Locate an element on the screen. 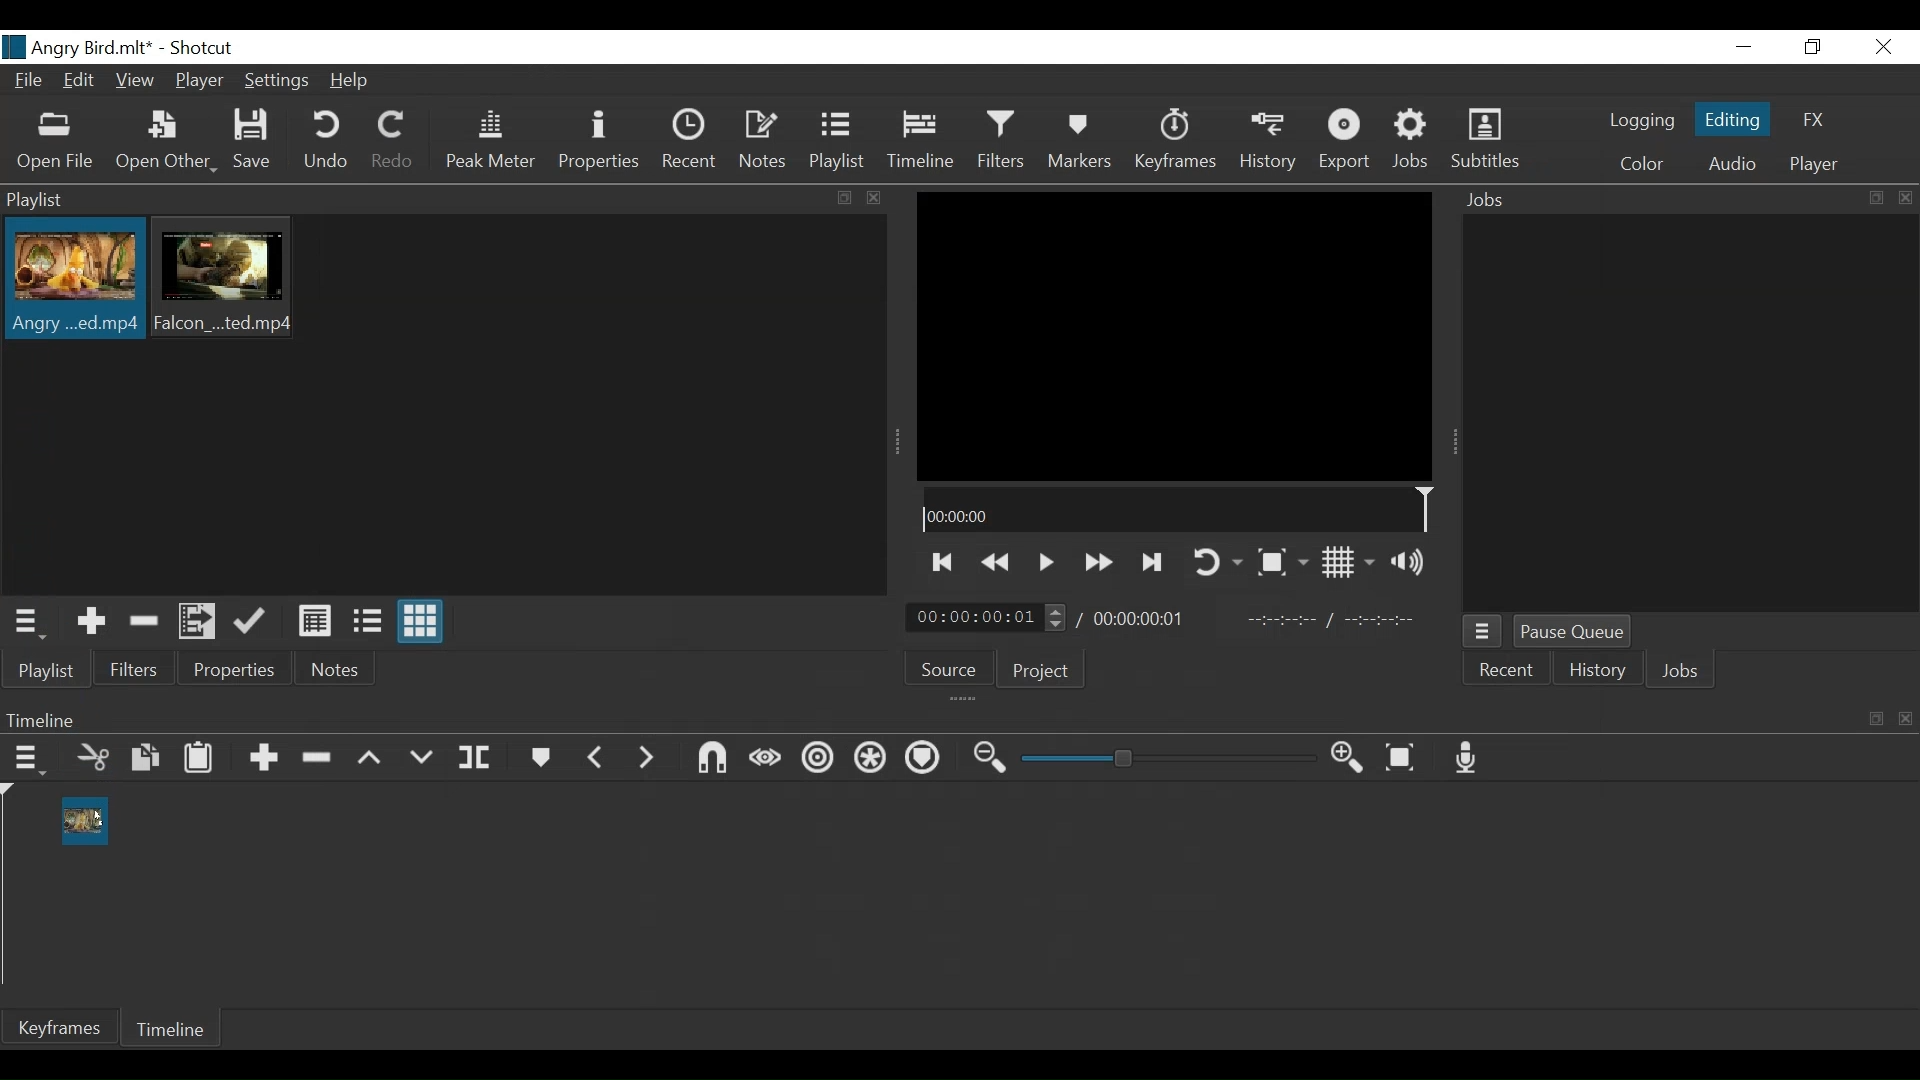 The height and width of the screenshot is (1080, 1920). Remove cut is located at coordinates (143, 624).